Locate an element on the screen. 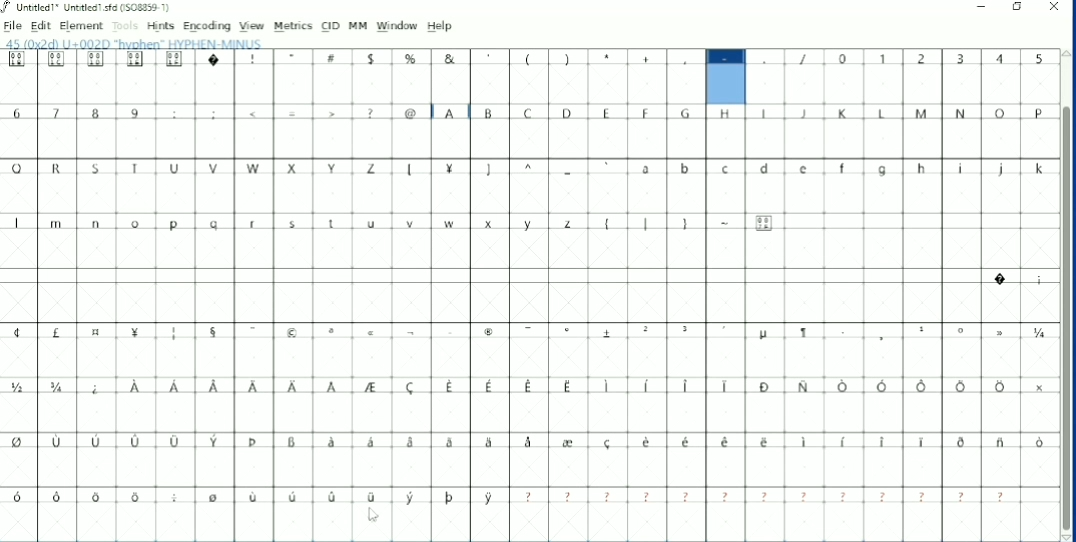 The image size is (1076, 542). Capital Letters is located at coordinates (743, 114).